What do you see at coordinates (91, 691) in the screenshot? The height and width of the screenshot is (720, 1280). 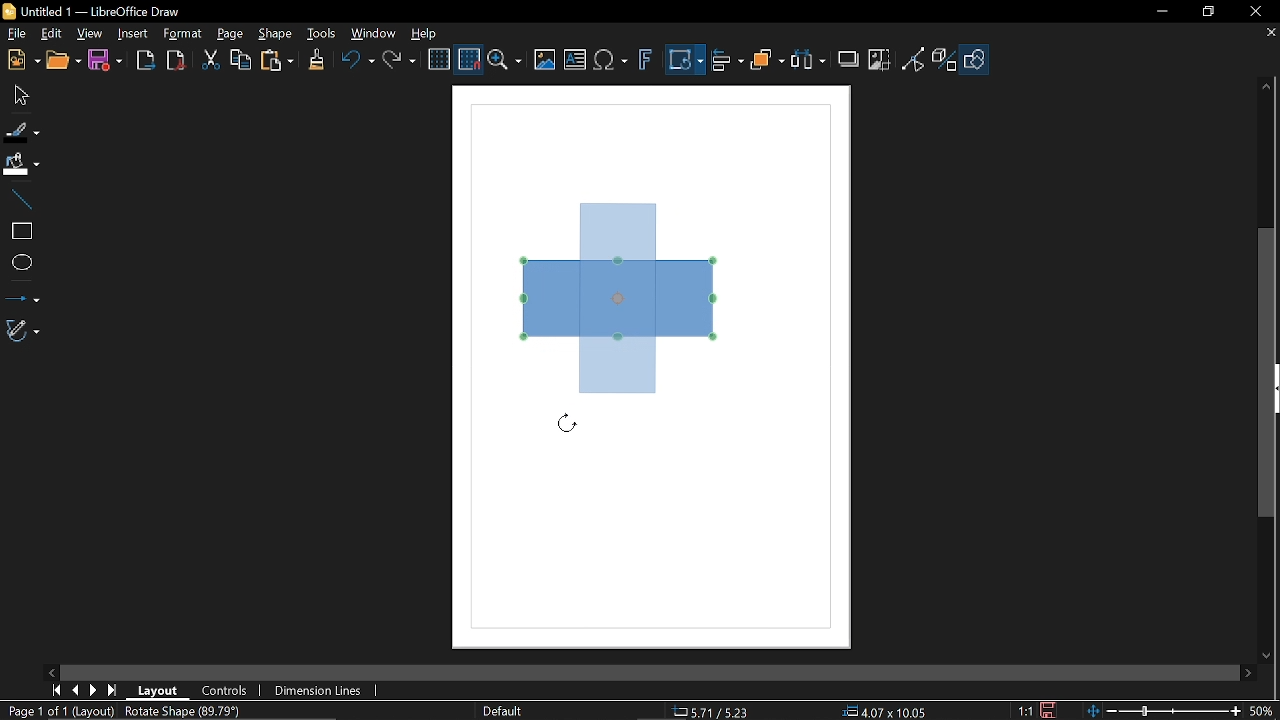 I see `MOve right` at bounding box center [91, 691].